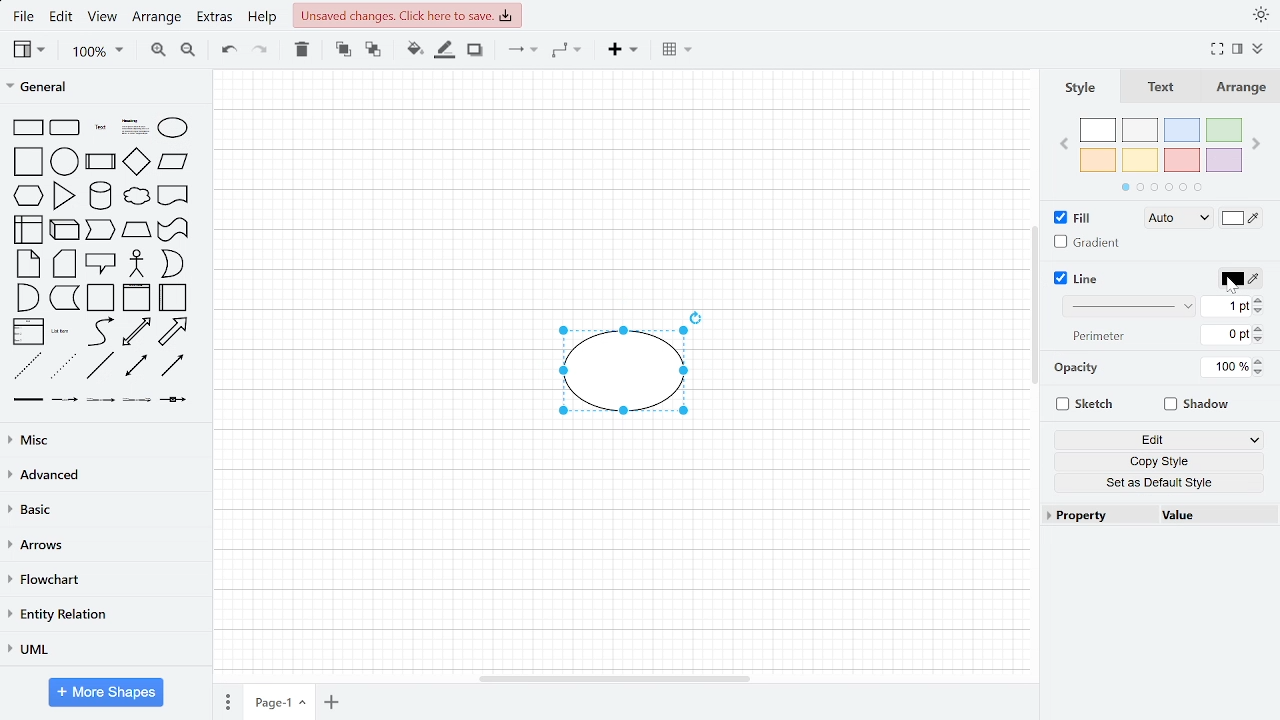 This screenshot has height=720, width=1280. Describe the element at coordinates (1228, 306) in the screenshot. I see `Current line width` at that location.